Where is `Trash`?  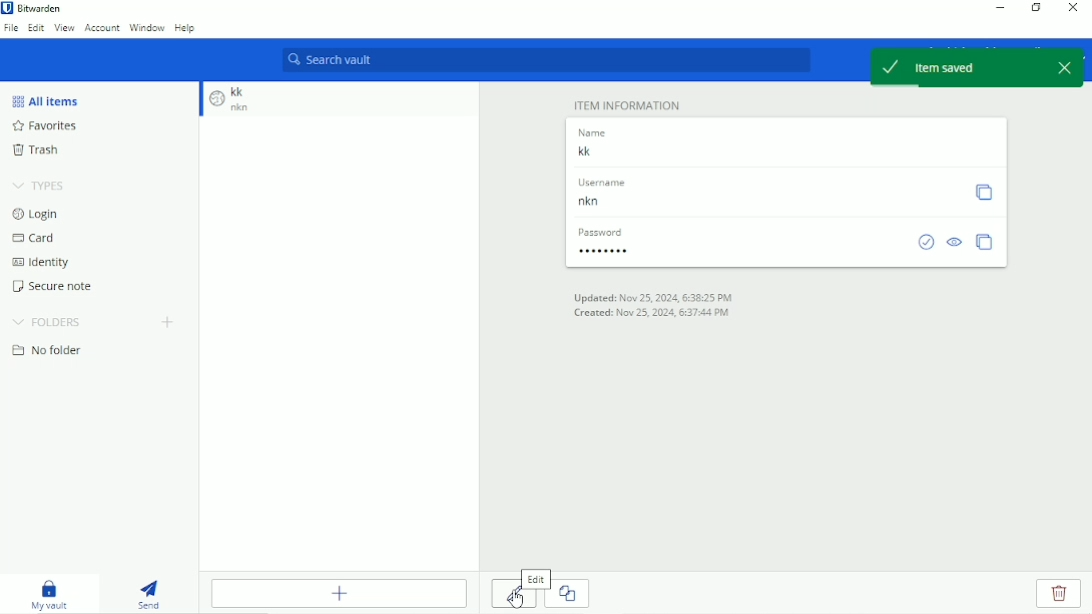
Trash is located at coordinates (39, 150).